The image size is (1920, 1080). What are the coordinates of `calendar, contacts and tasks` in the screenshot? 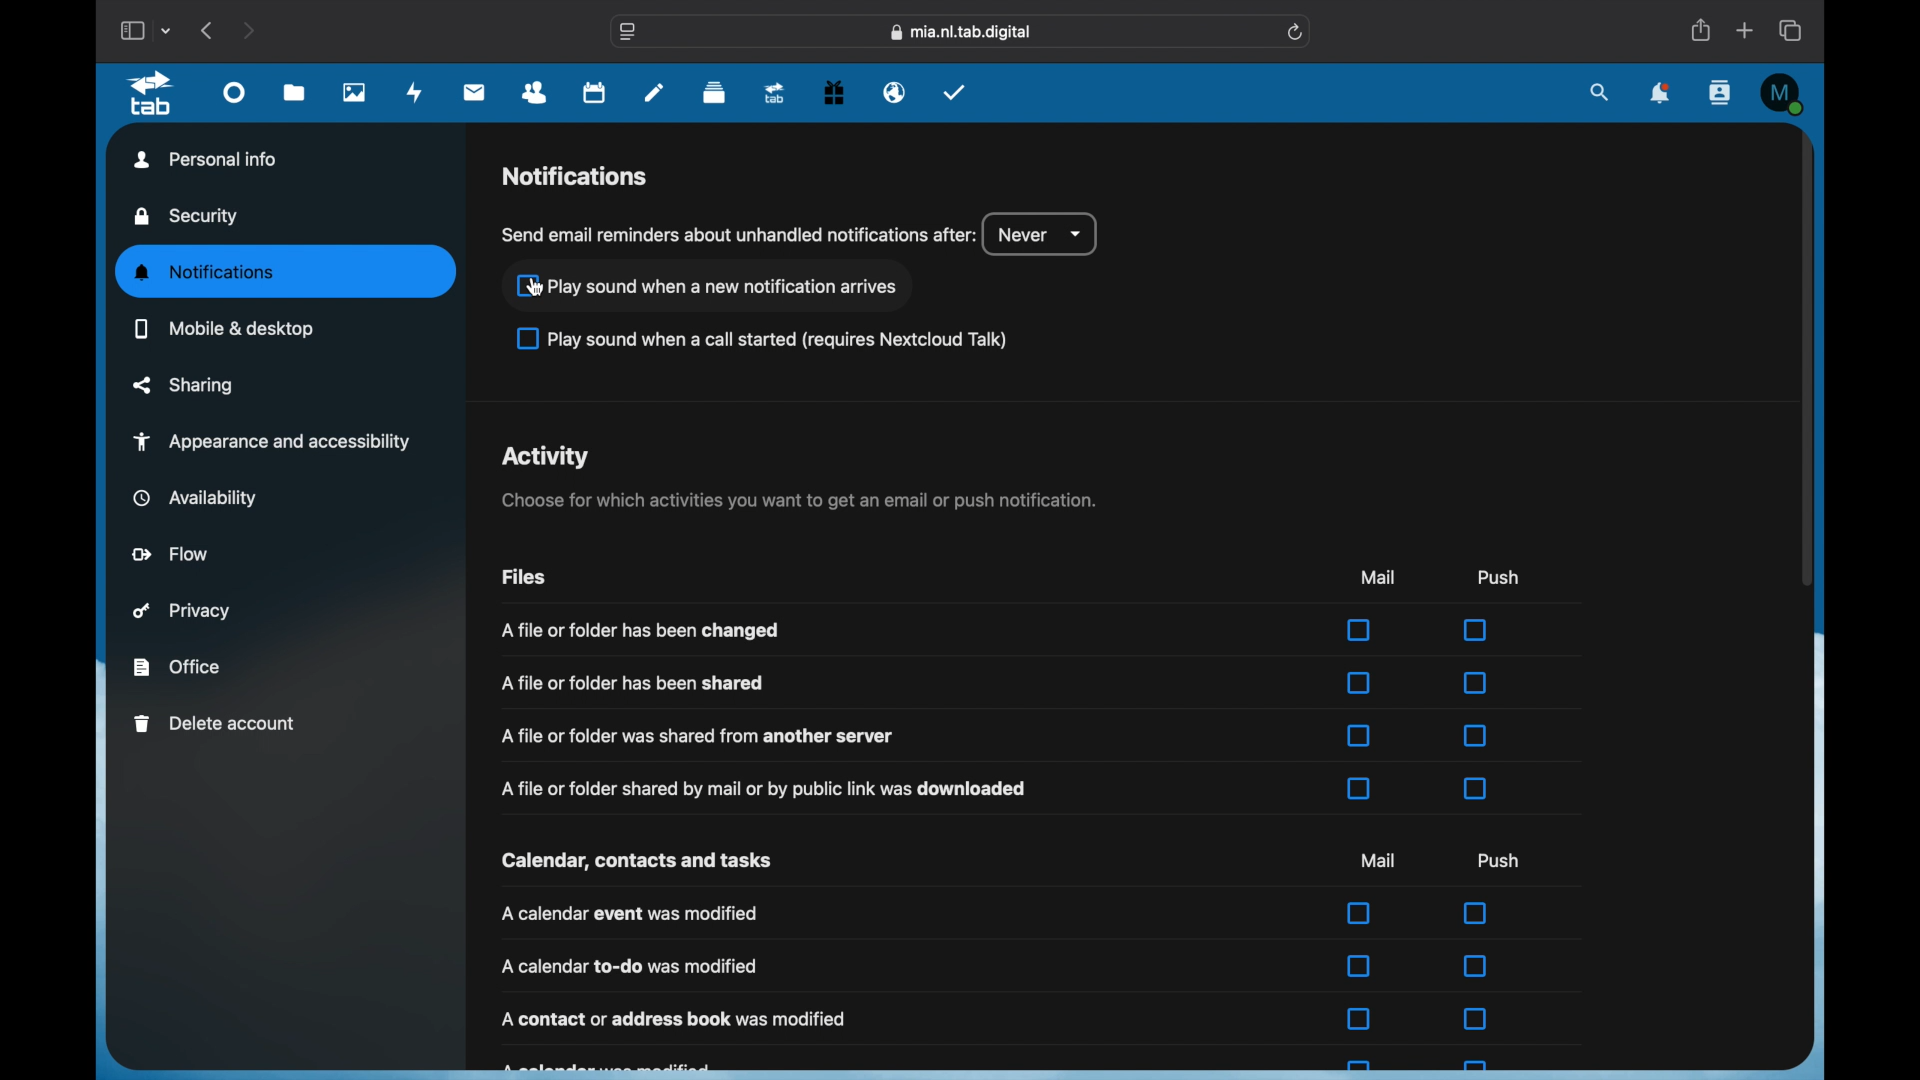 It's located at (636, 861).